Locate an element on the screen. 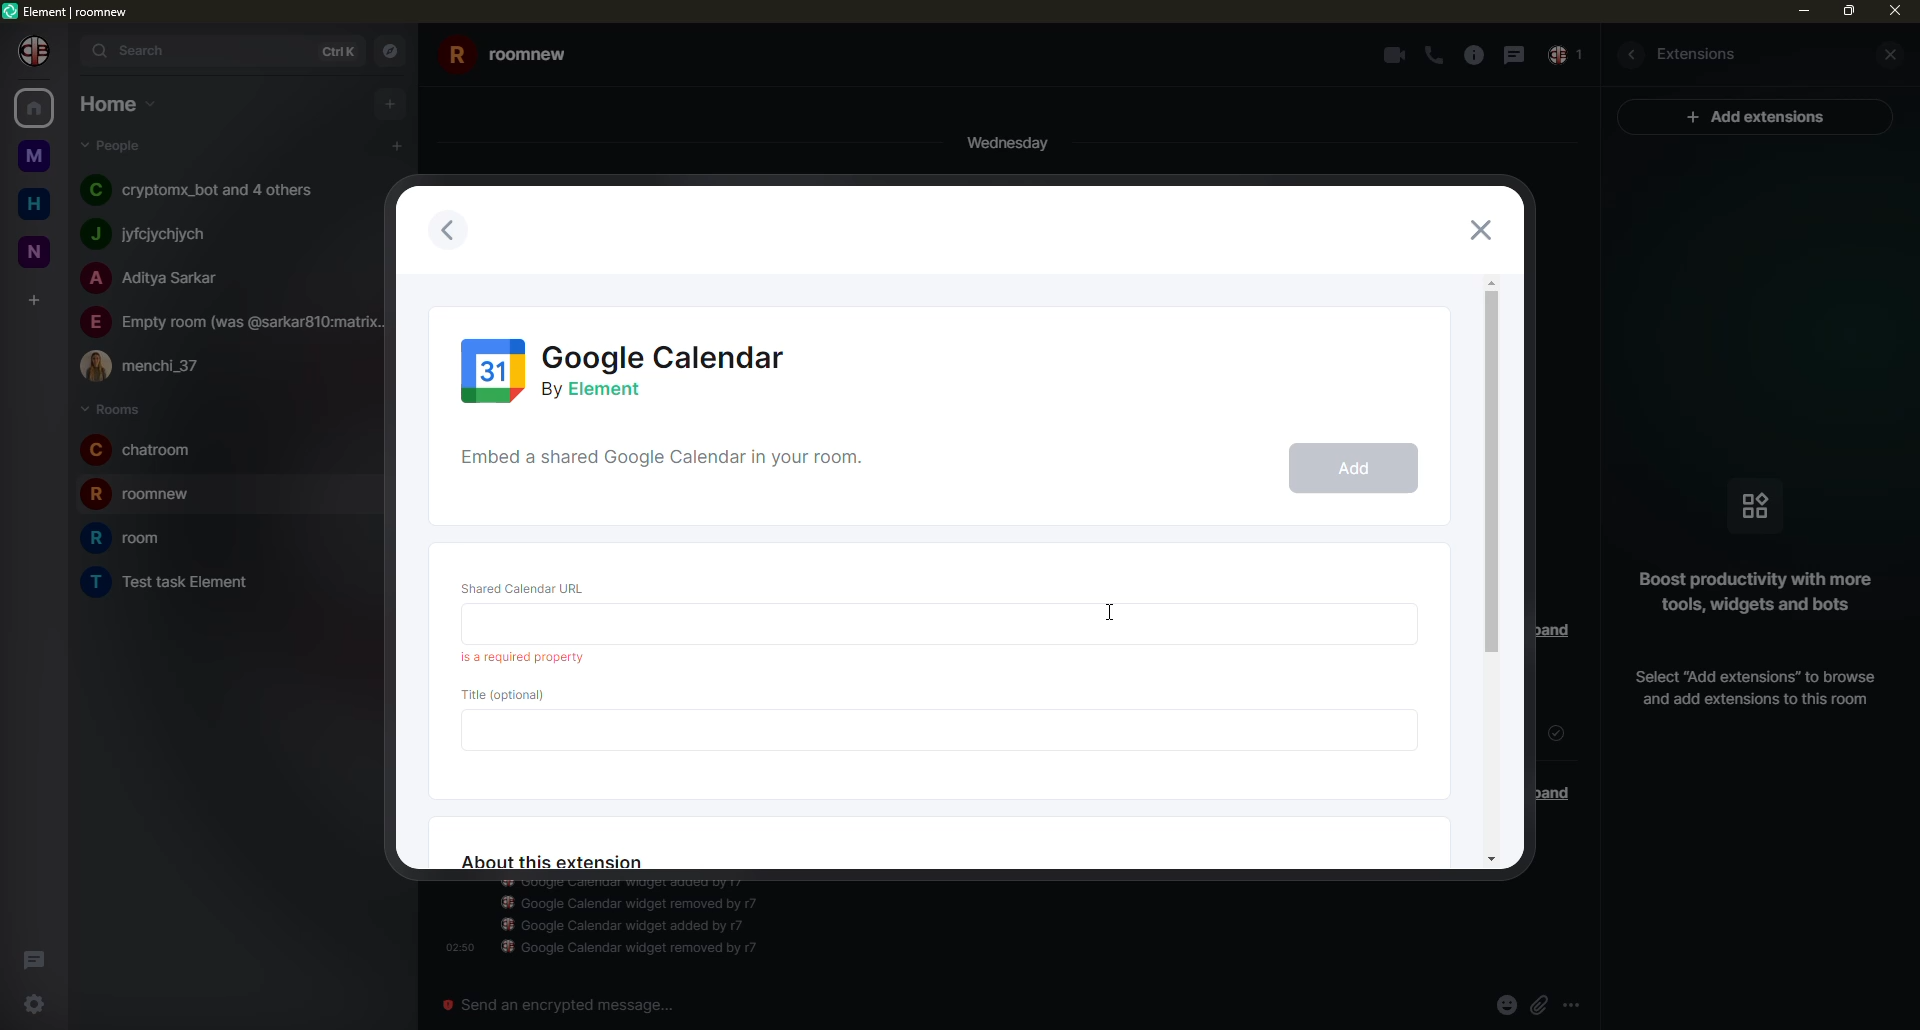 This screenshot has height=1030, width=1920. search is located at coordinates (135, 53).